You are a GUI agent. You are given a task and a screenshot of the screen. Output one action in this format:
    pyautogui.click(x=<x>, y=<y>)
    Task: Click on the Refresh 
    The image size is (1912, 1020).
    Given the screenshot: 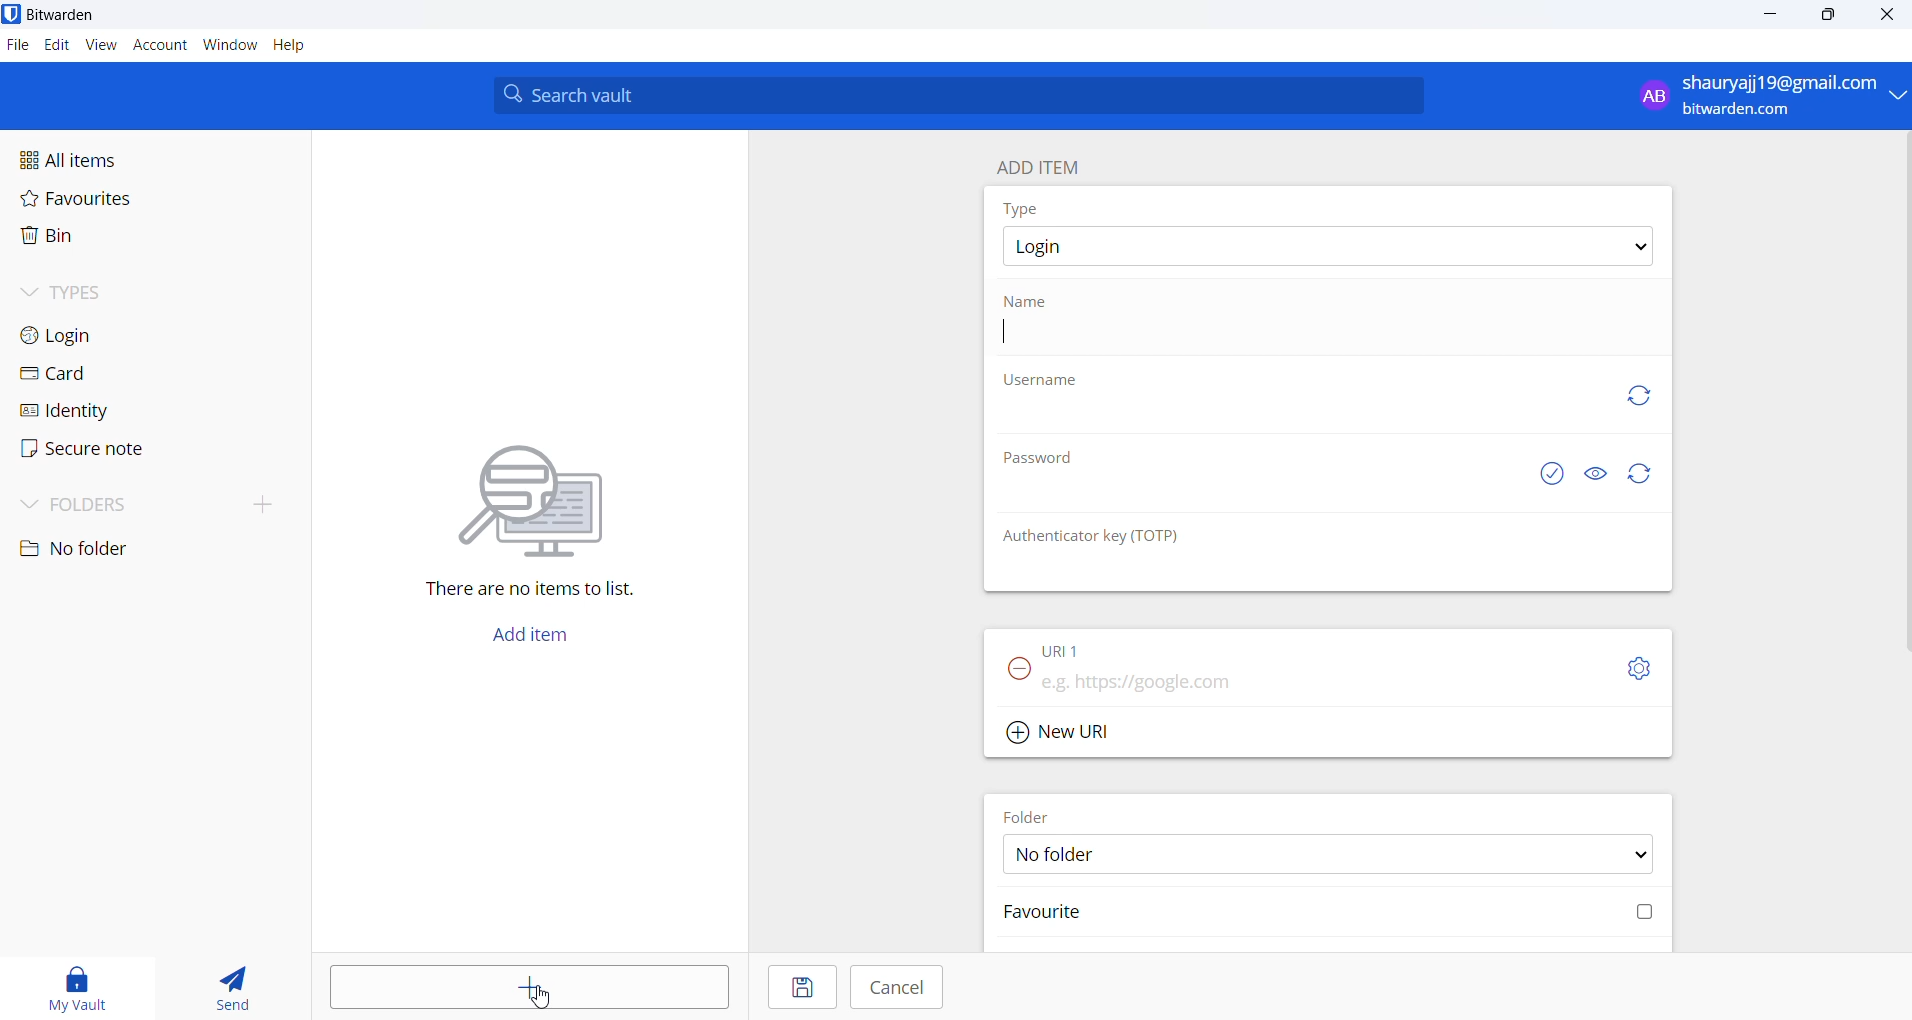 What is the action you would take?
    pyautogui.click(x=1649, y=399)
    